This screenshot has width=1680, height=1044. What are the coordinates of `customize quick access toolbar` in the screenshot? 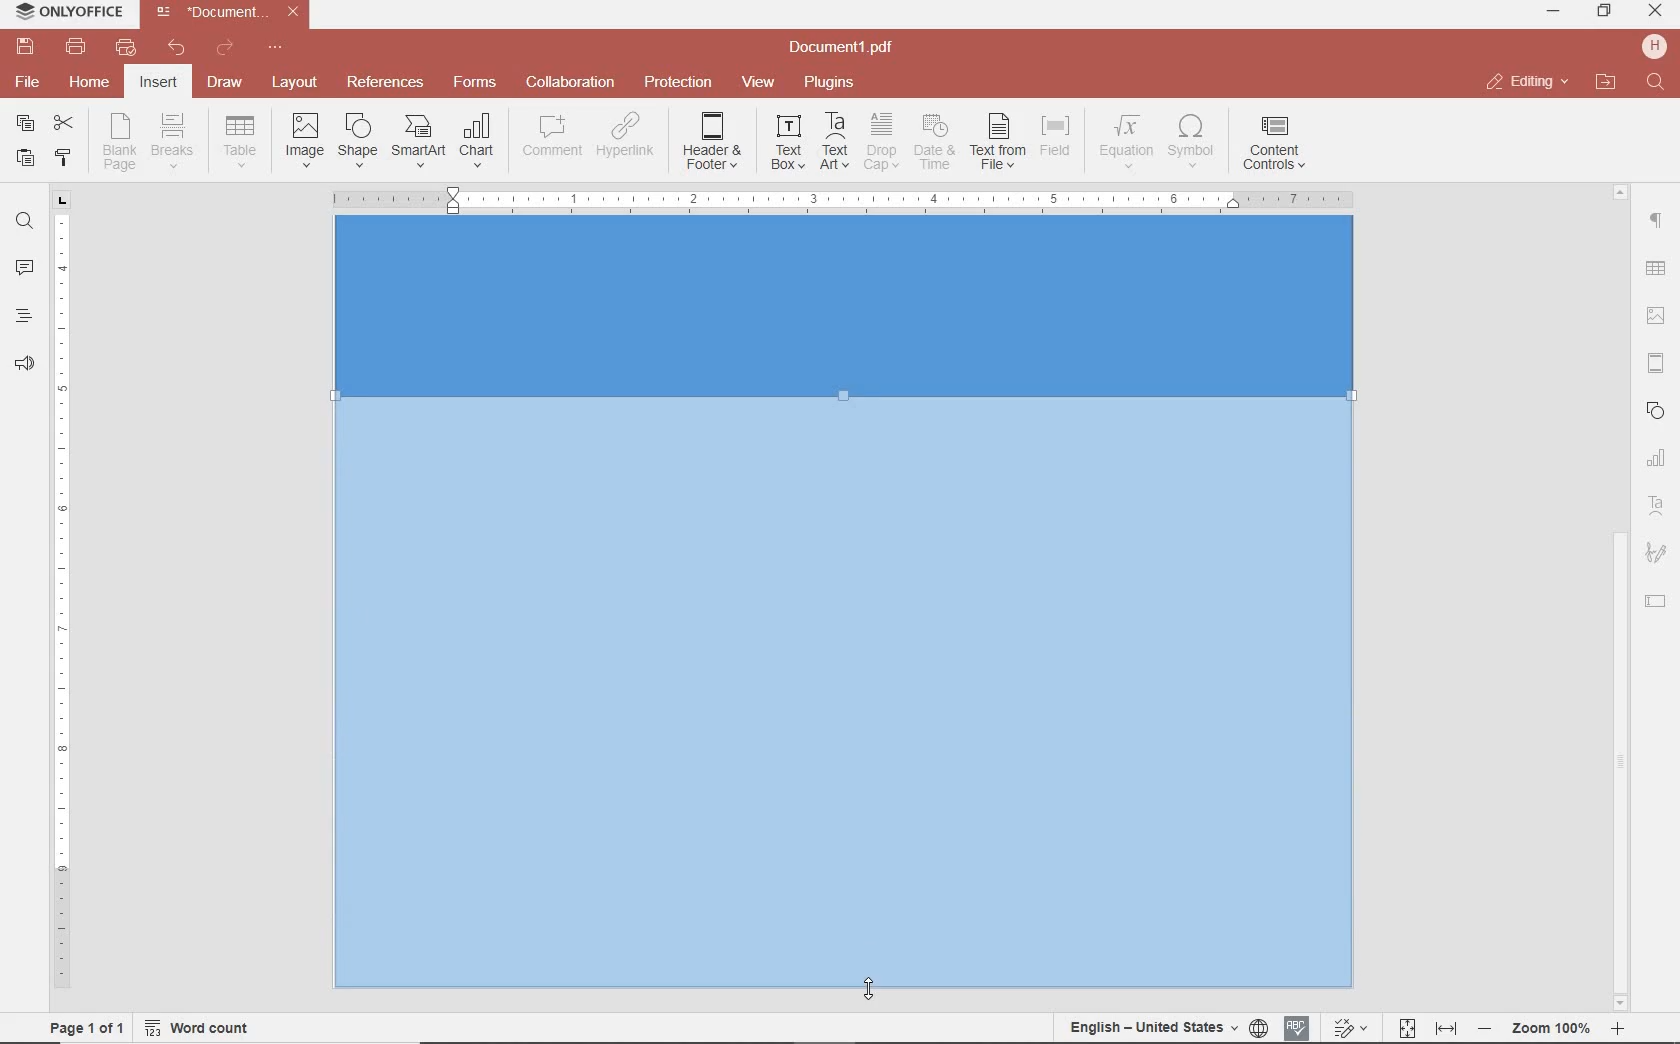 It's located at (275, 48).